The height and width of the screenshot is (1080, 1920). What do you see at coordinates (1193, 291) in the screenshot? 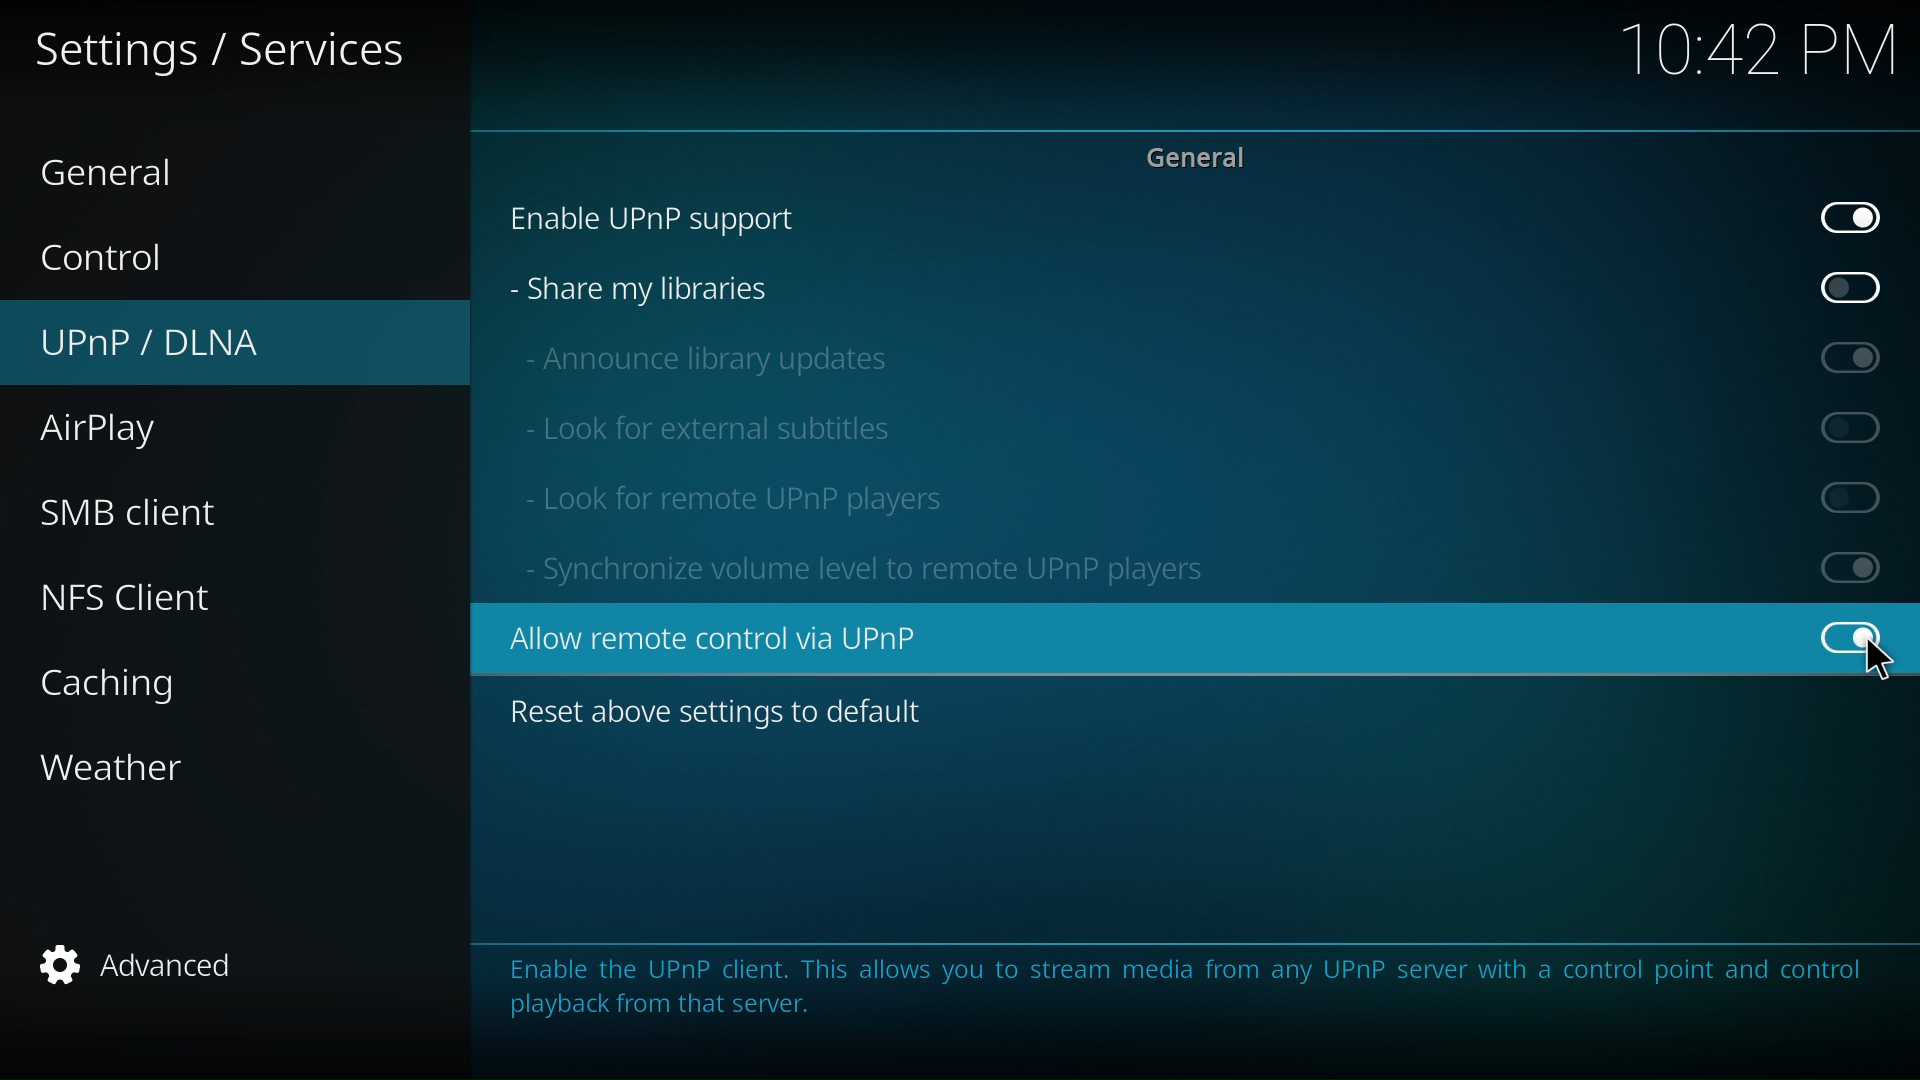
I see `share my libraries` at bounding box center [1193, 291].